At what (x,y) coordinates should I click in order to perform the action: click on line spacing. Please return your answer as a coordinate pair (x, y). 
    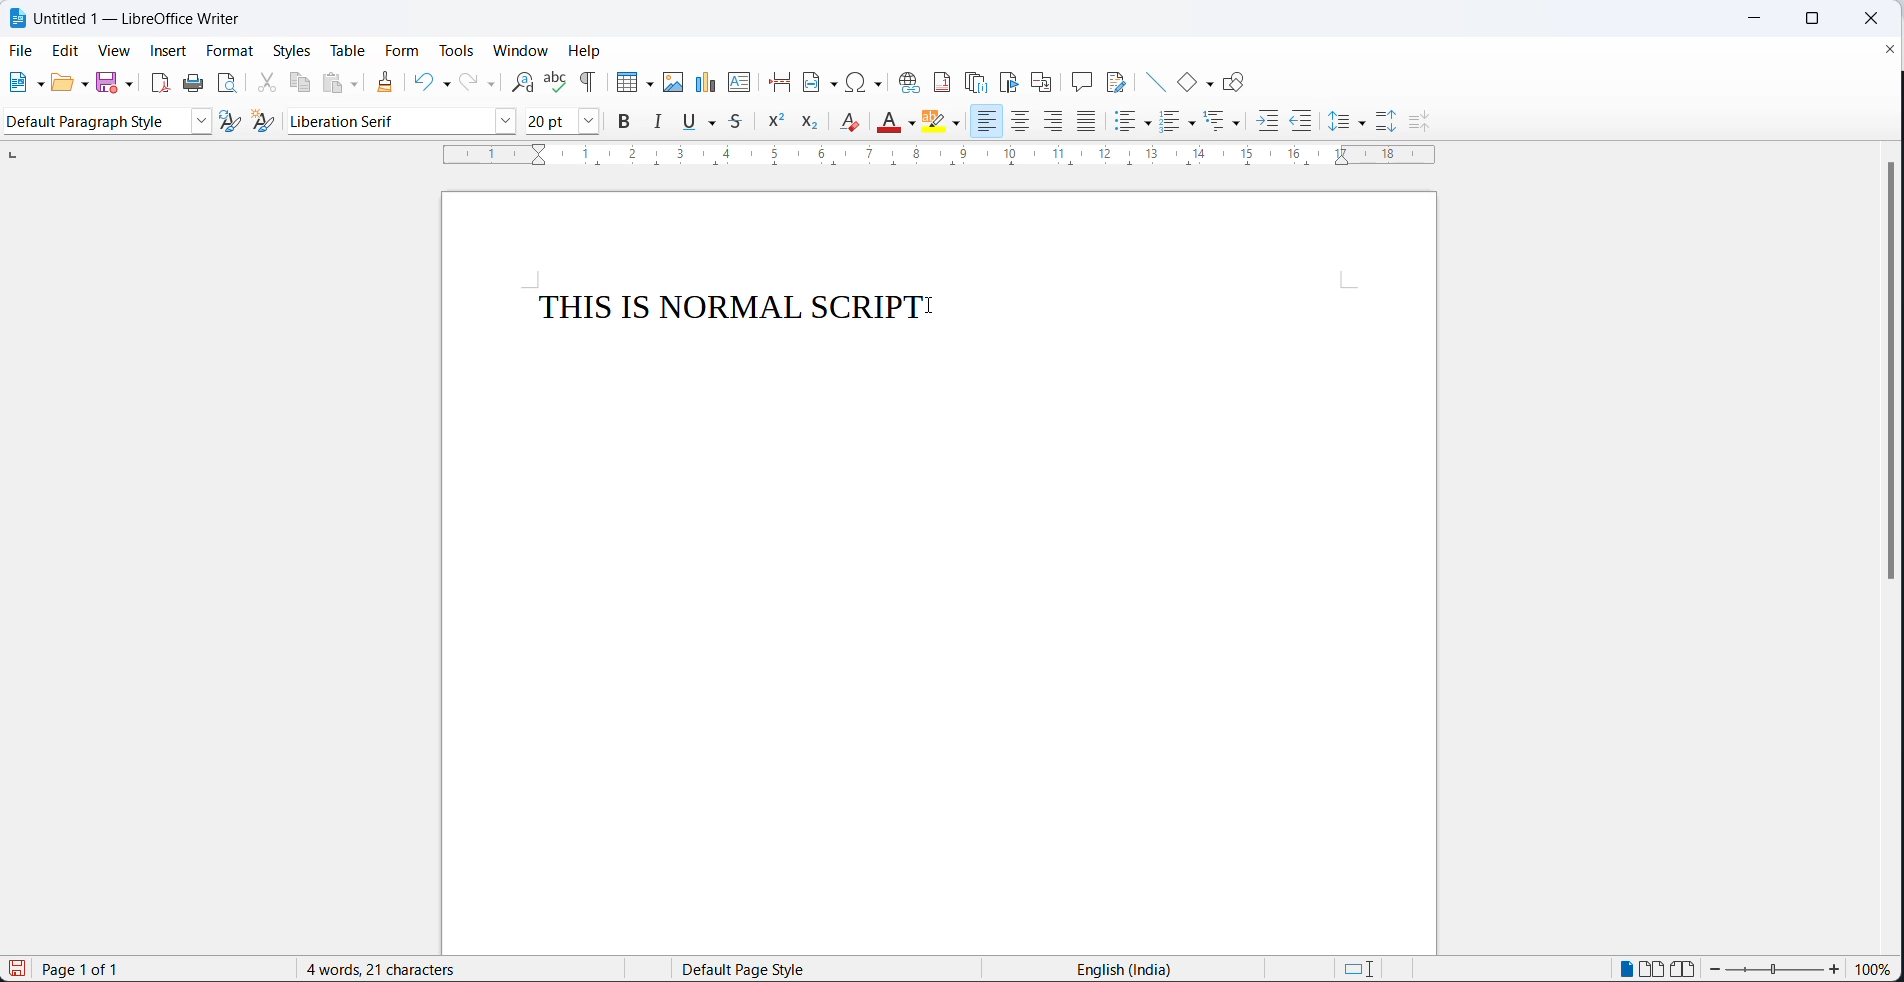
    Looking at the image, I should click on (1337, 122).